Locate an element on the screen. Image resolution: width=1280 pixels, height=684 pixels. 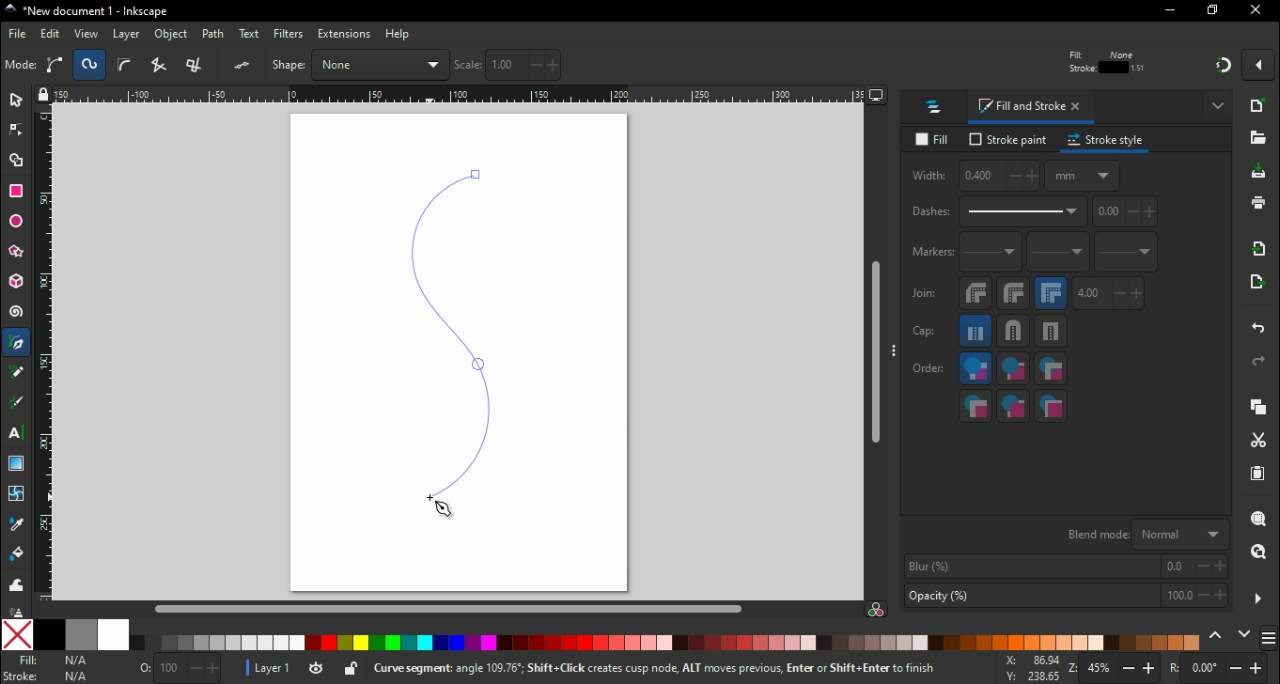
create a sequence of paraxial line segments is located at coordinates (198, 65).